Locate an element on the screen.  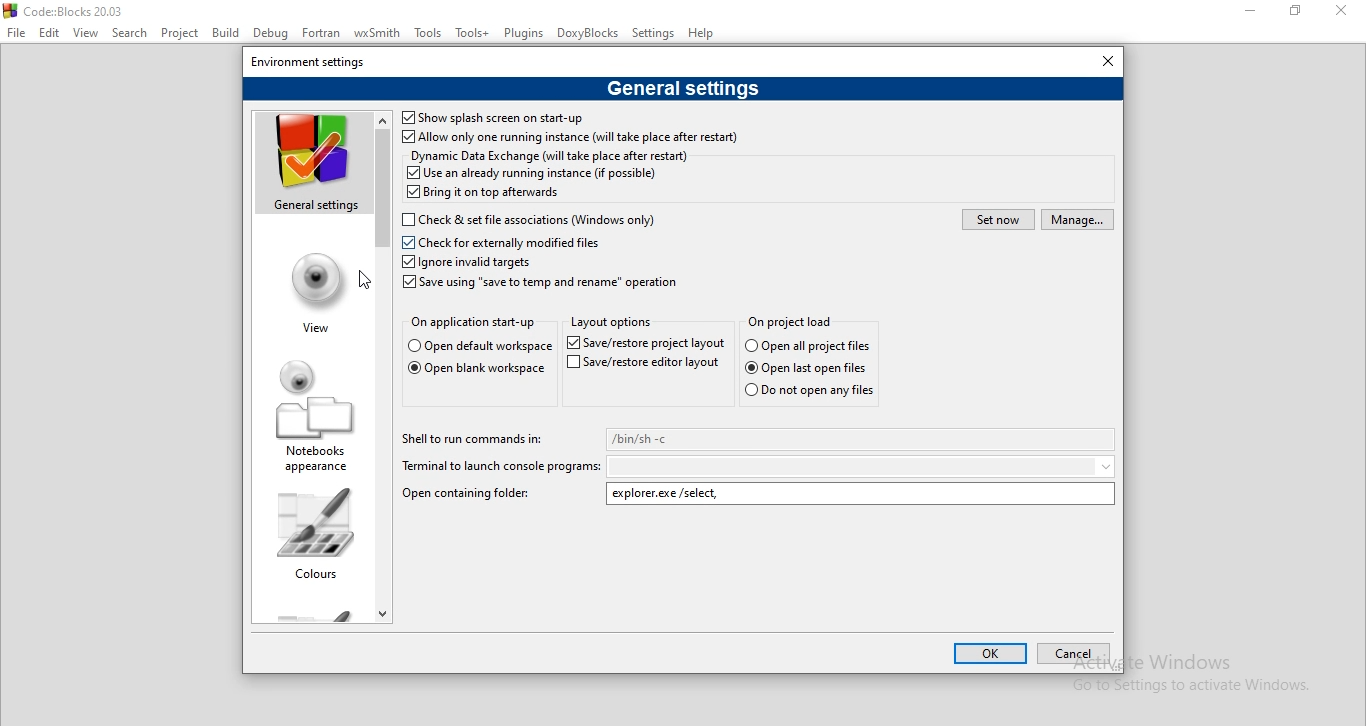
cursor on View is located at coordinates (366, 280).